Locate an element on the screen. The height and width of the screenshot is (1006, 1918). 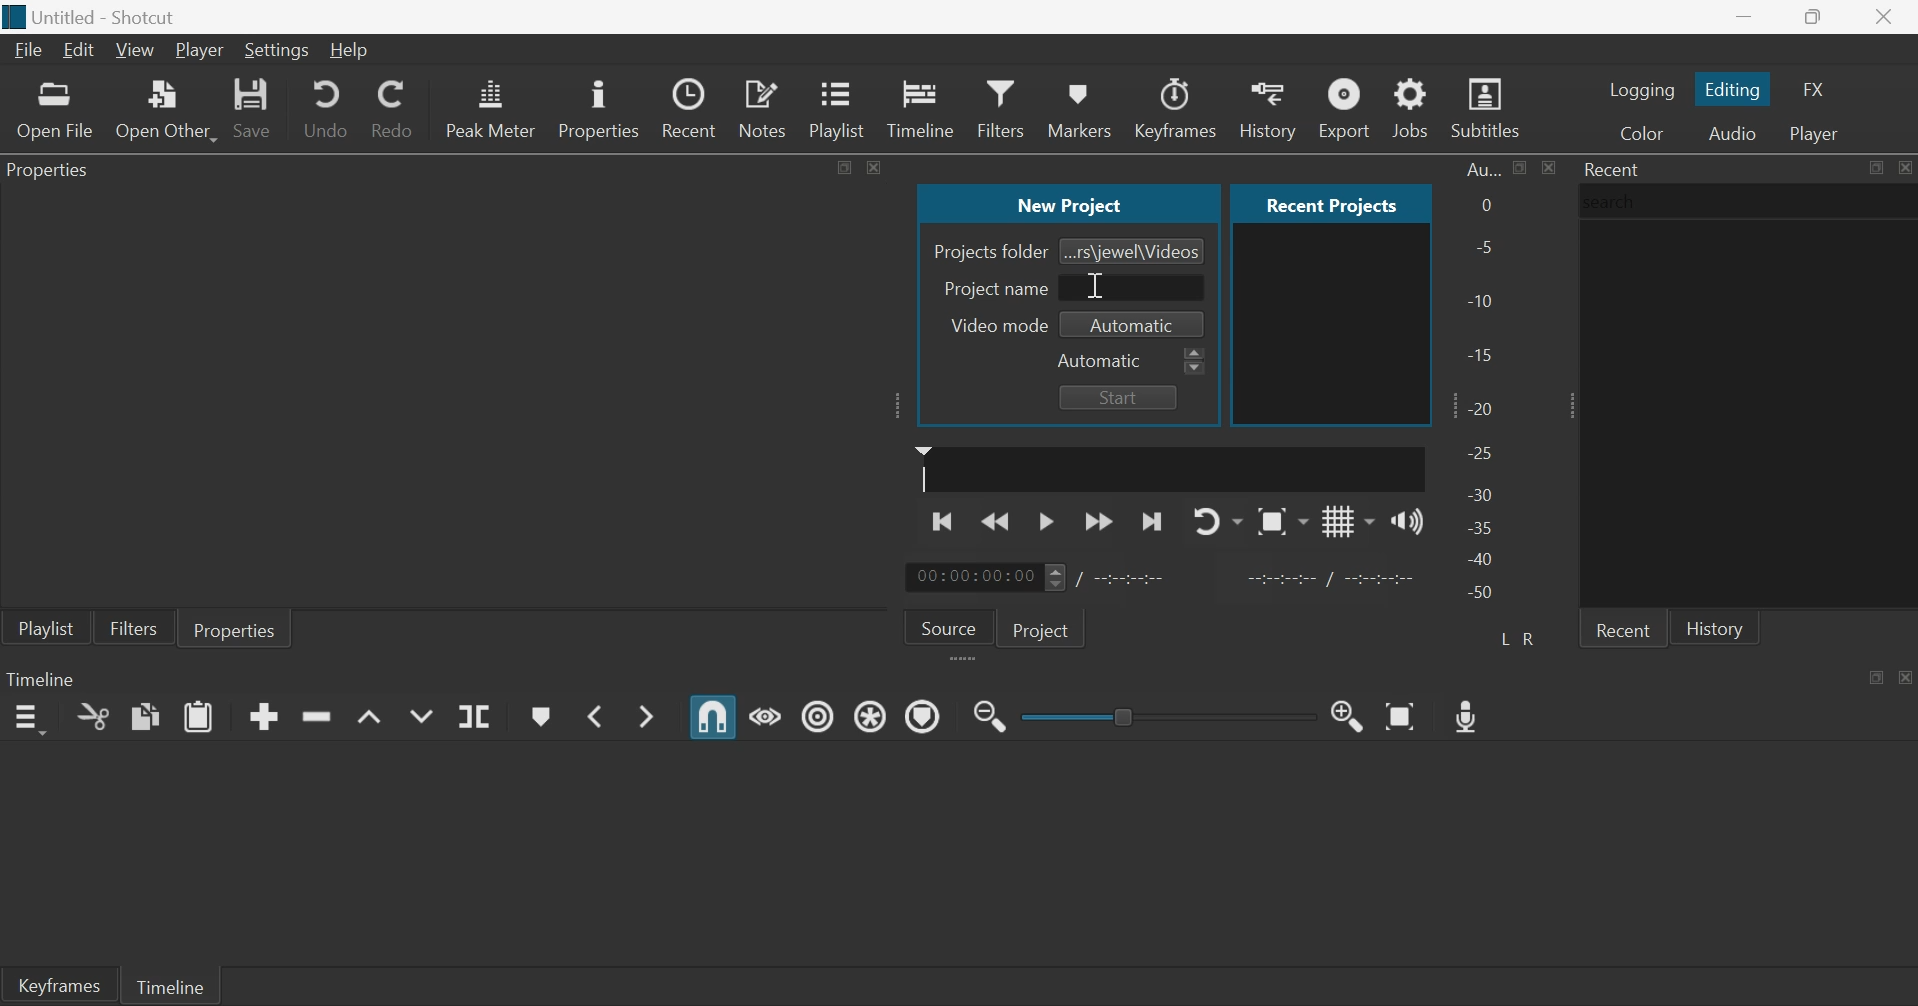
Start marker/End marker is located at coordinates (1334, 576).